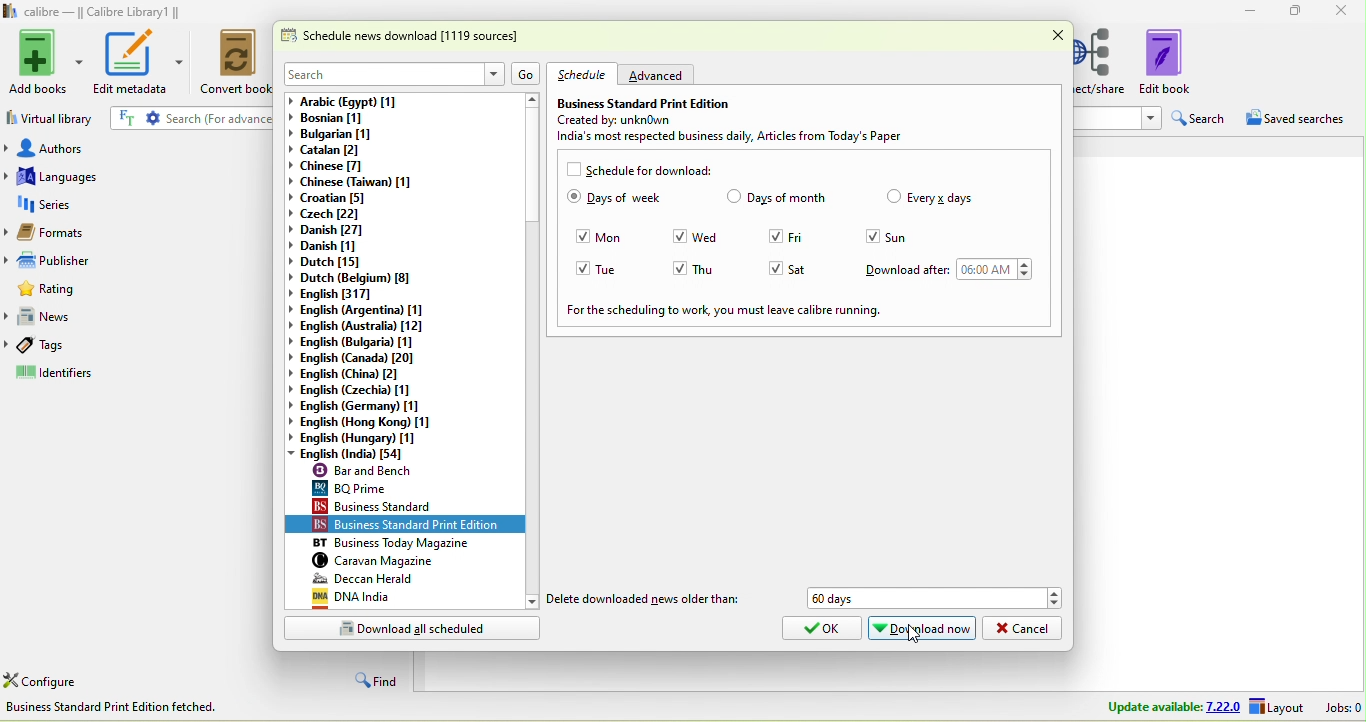  I want to click on layout, so click(1275, 705).